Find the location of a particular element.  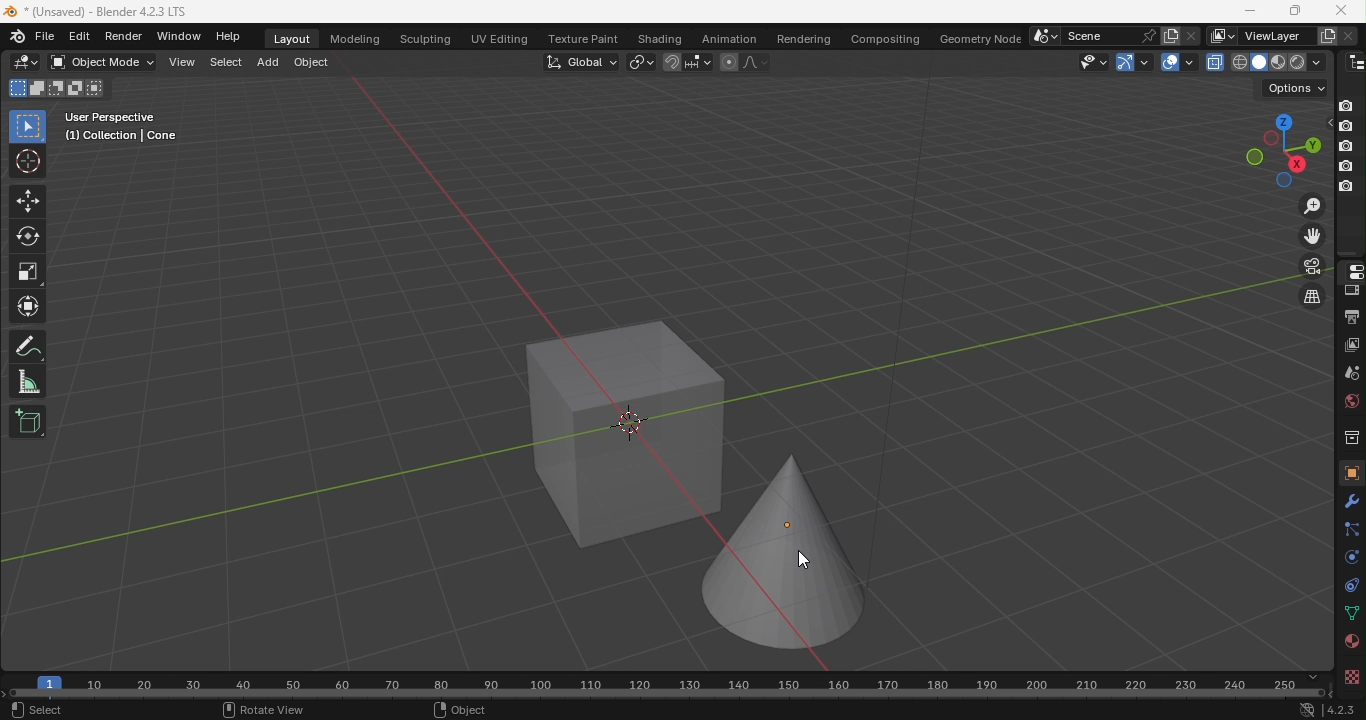

Select is located at coordinates (37, 711).